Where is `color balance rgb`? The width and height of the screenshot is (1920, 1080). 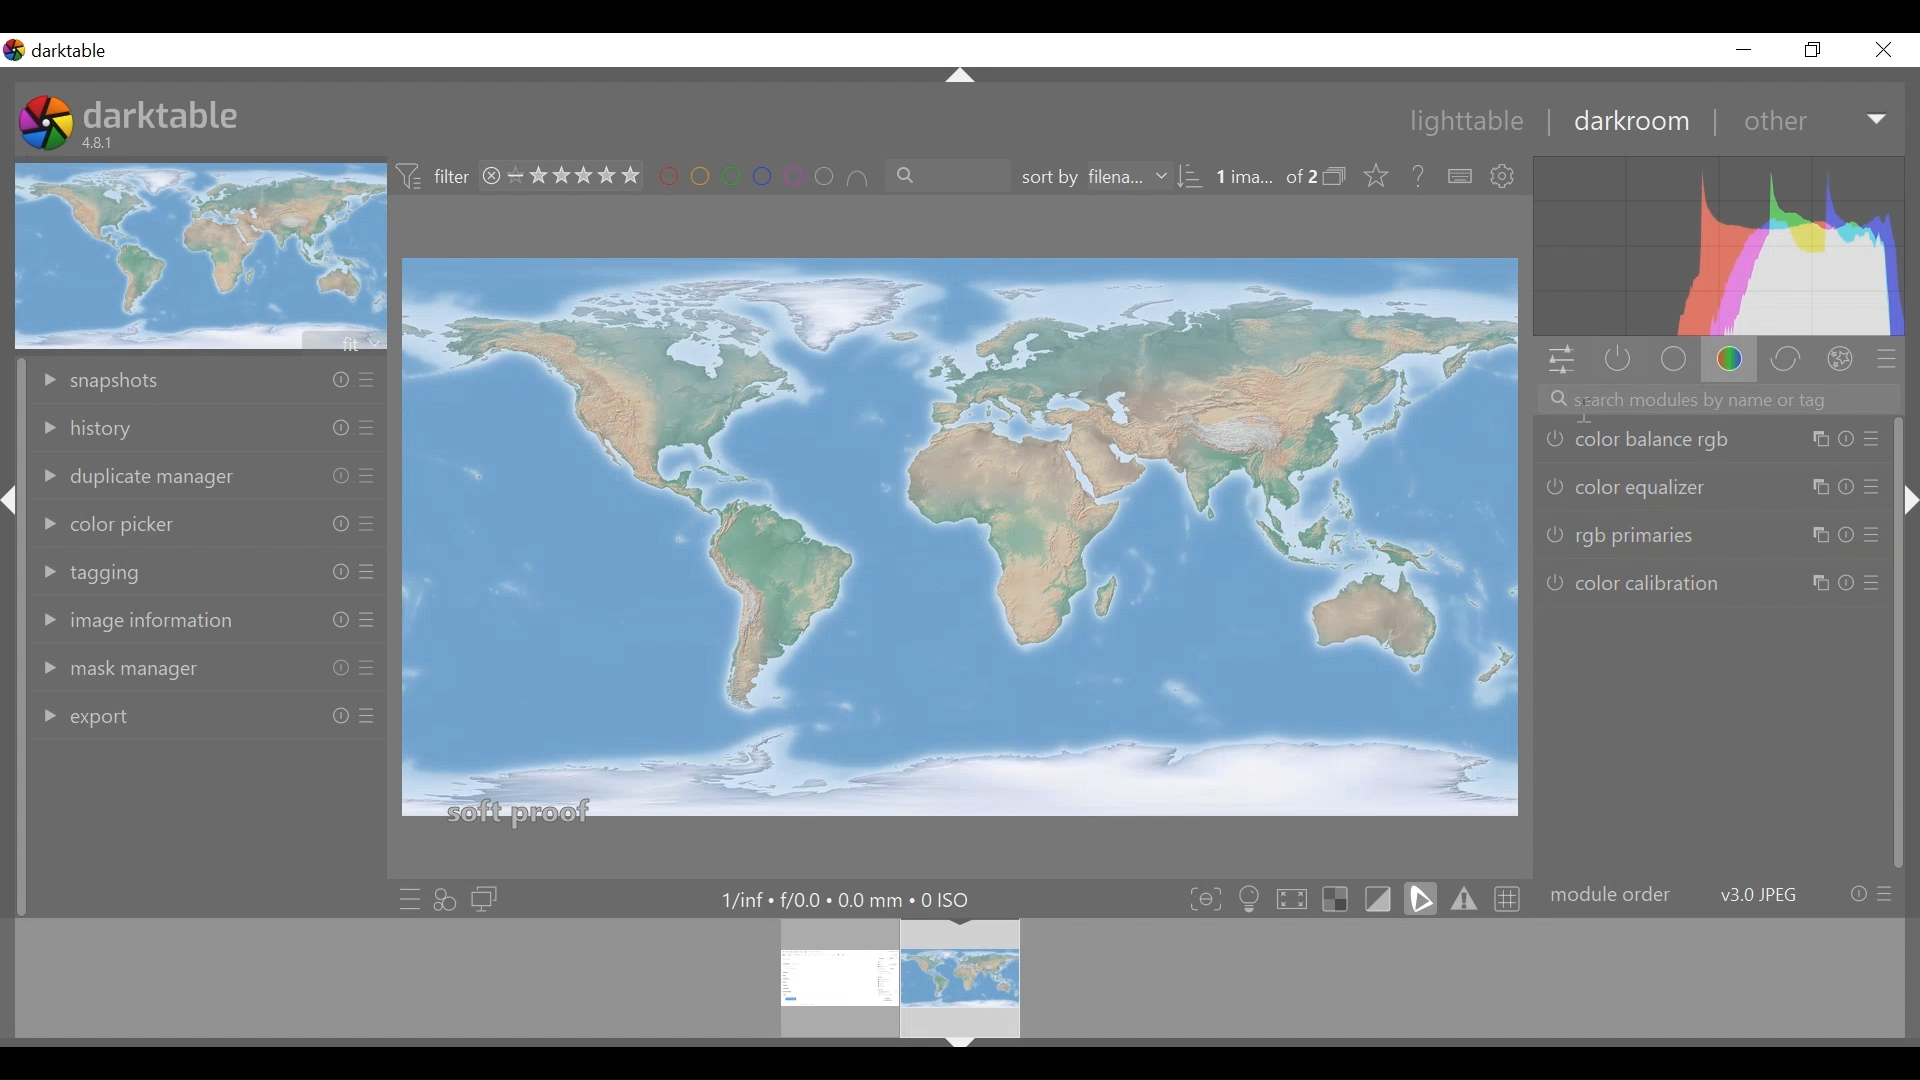
color balance rgb is located at coordinates (1642, 443).